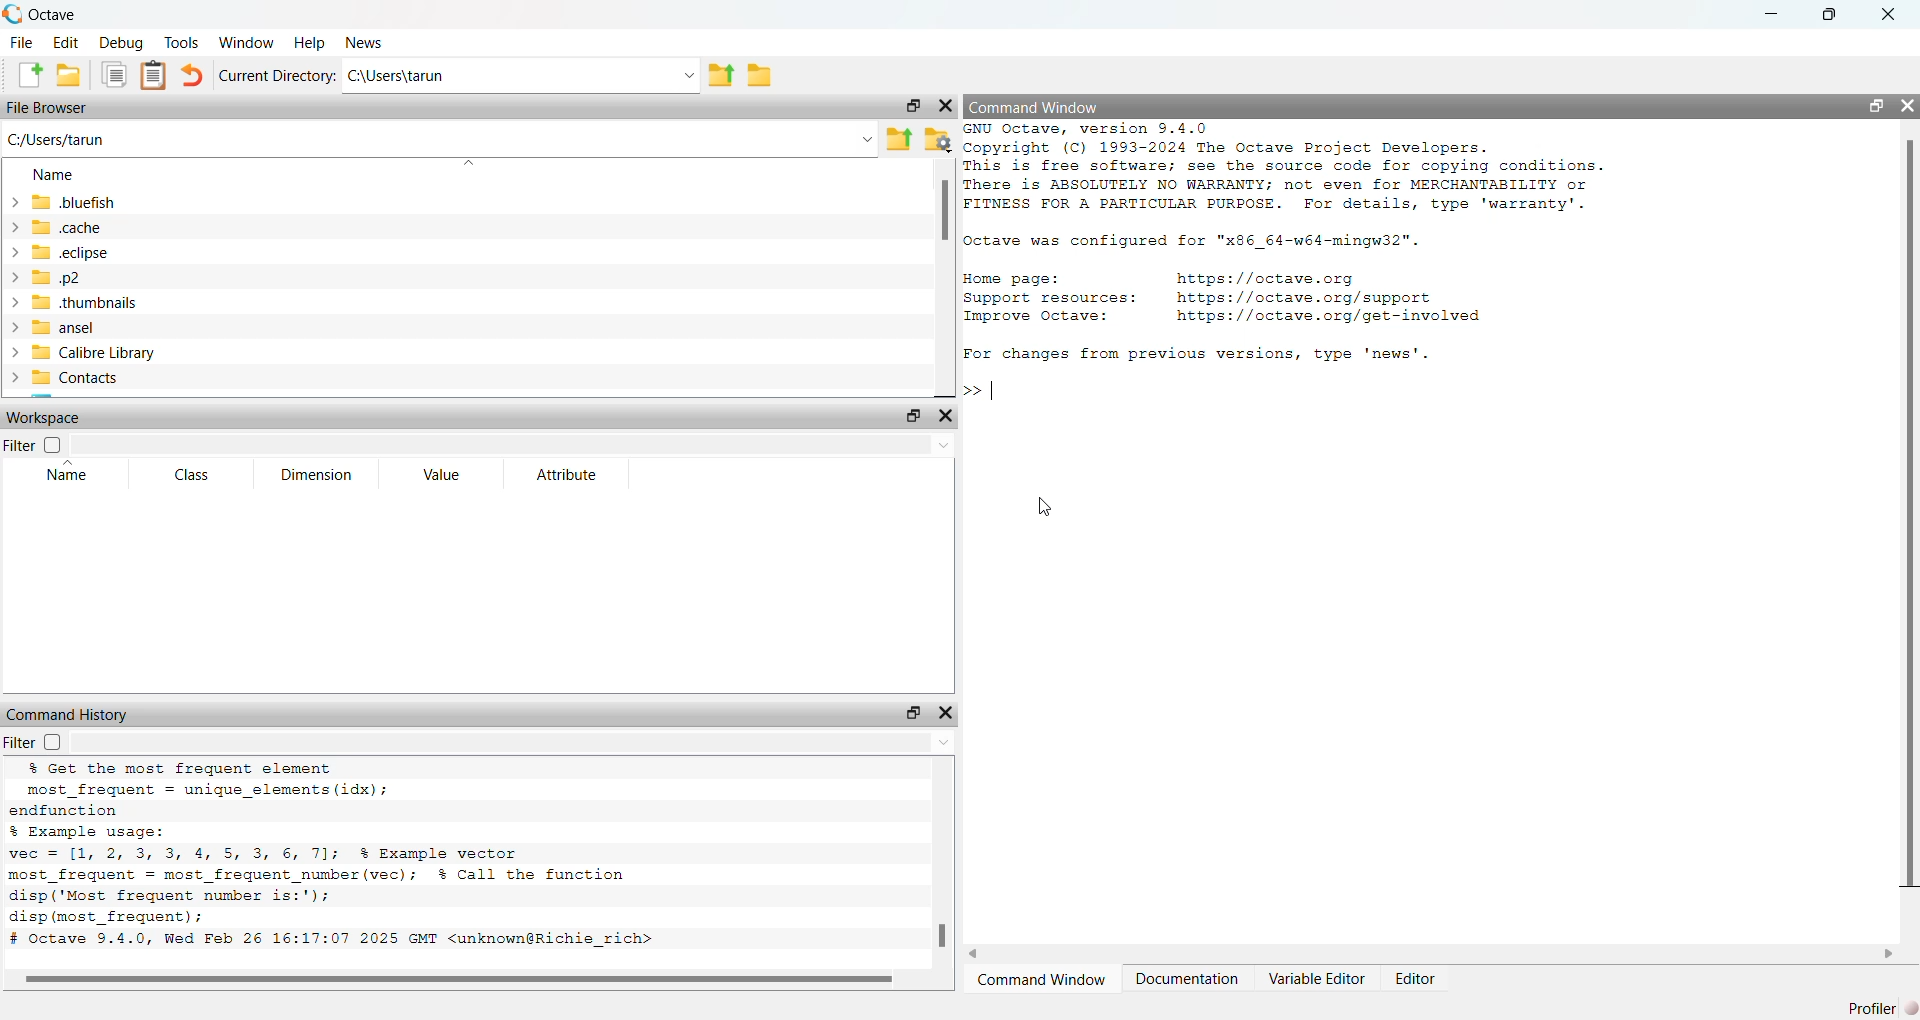  What do you see at coordinates (68, 226) in the screenshot?
I see `.cache` at bounding box center [68, 226].